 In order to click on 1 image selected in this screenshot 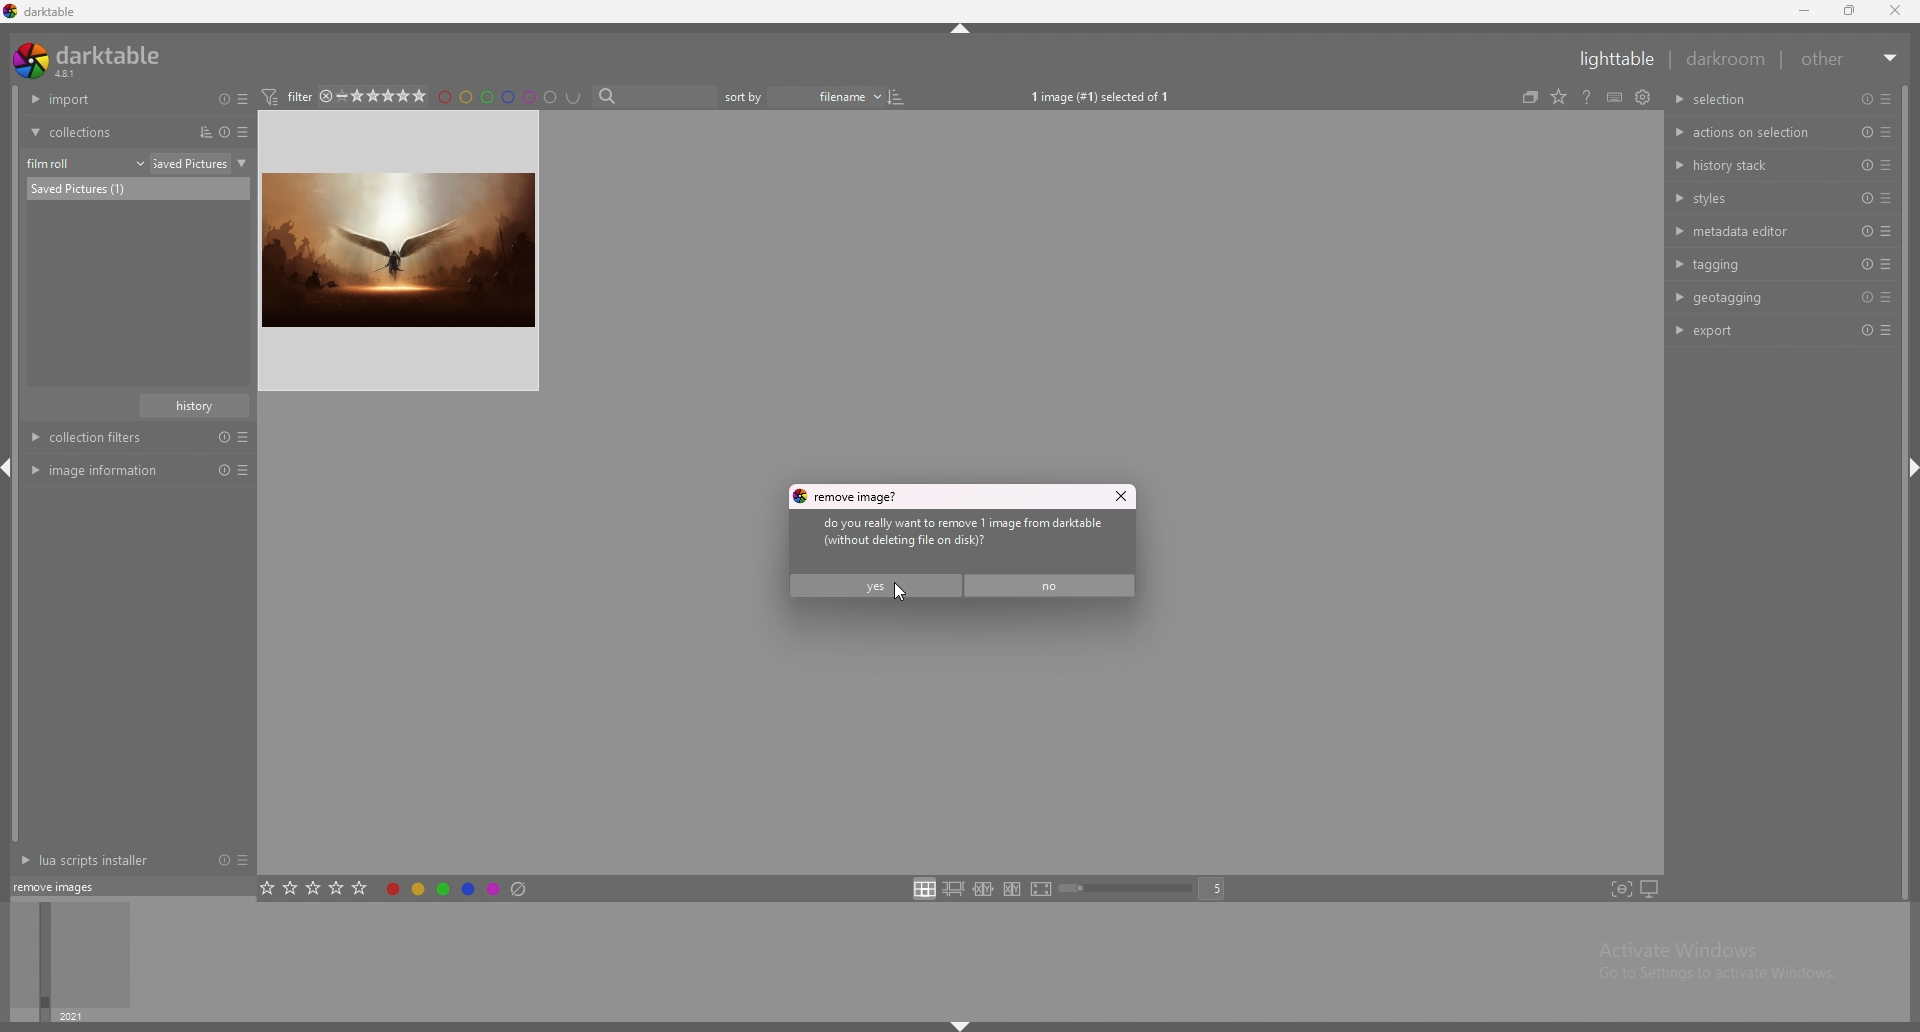, I will do `click(1108, 96)`.